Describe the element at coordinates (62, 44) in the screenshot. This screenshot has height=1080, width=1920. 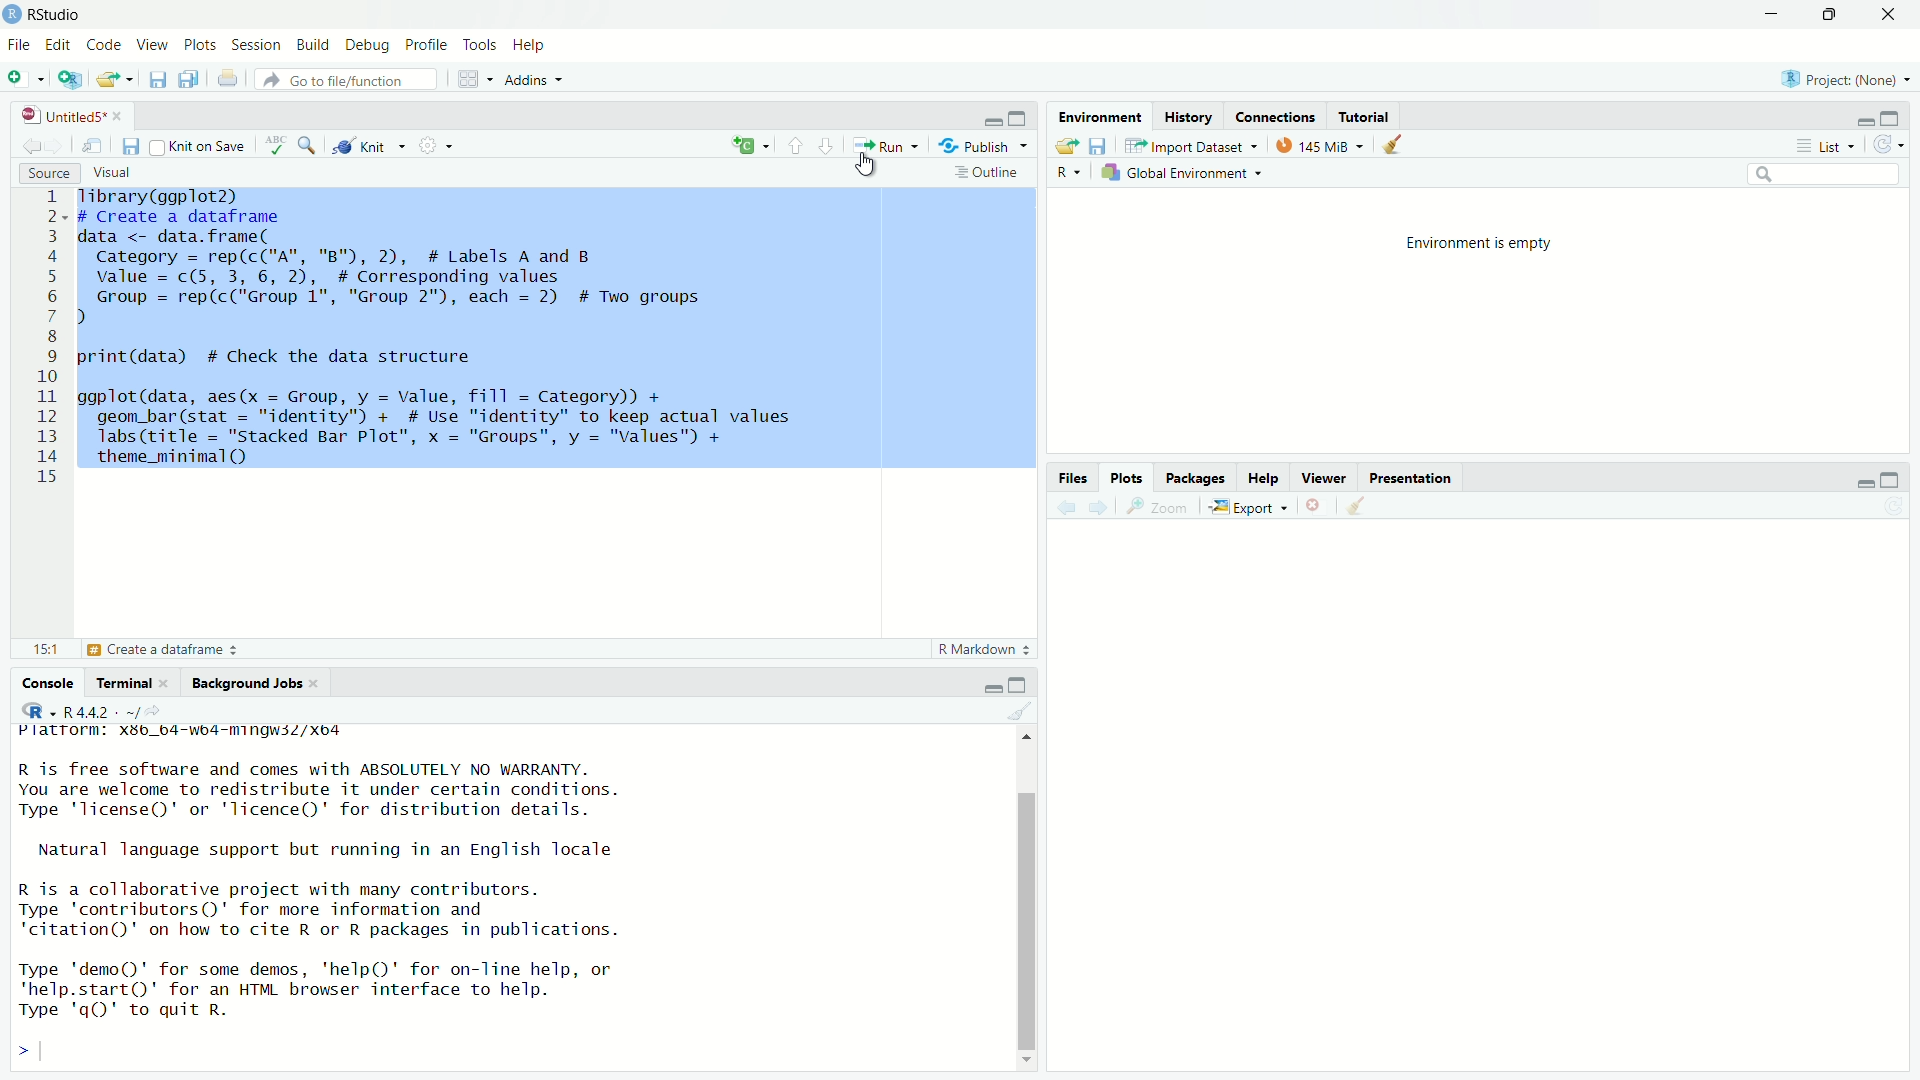
I see `Edit` at that location.